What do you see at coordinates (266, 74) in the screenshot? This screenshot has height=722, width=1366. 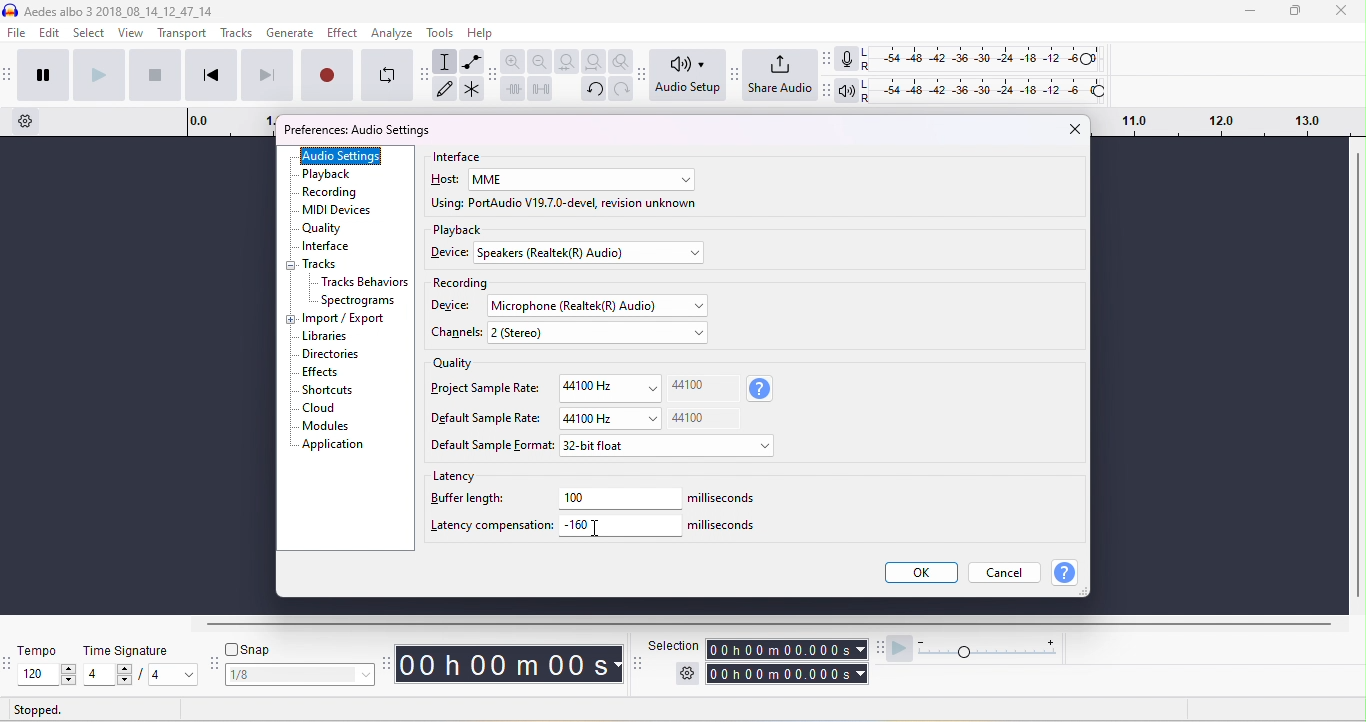 I see `skip to end` at bounding box center [266, 74].